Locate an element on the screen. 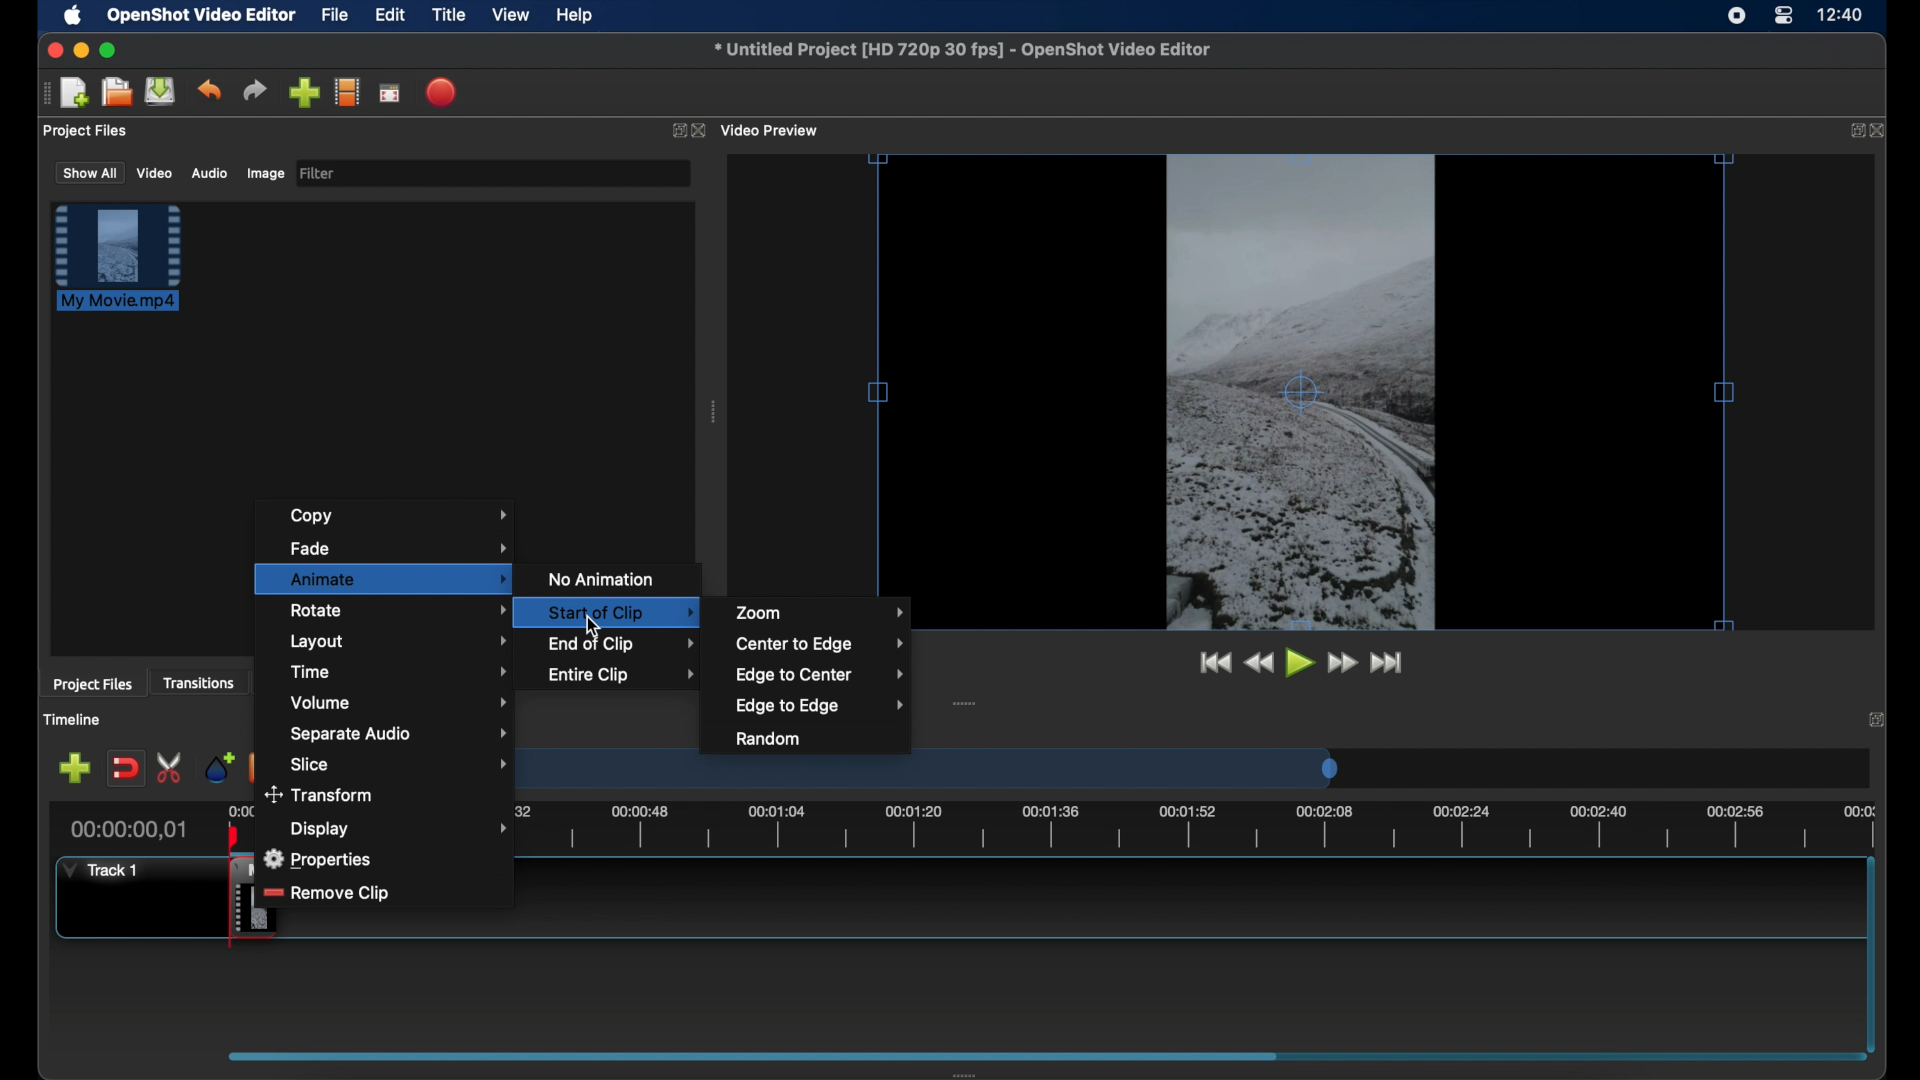 The height and width of the screenshot is (1080, 1920). close is located at coordinates (52, 50).